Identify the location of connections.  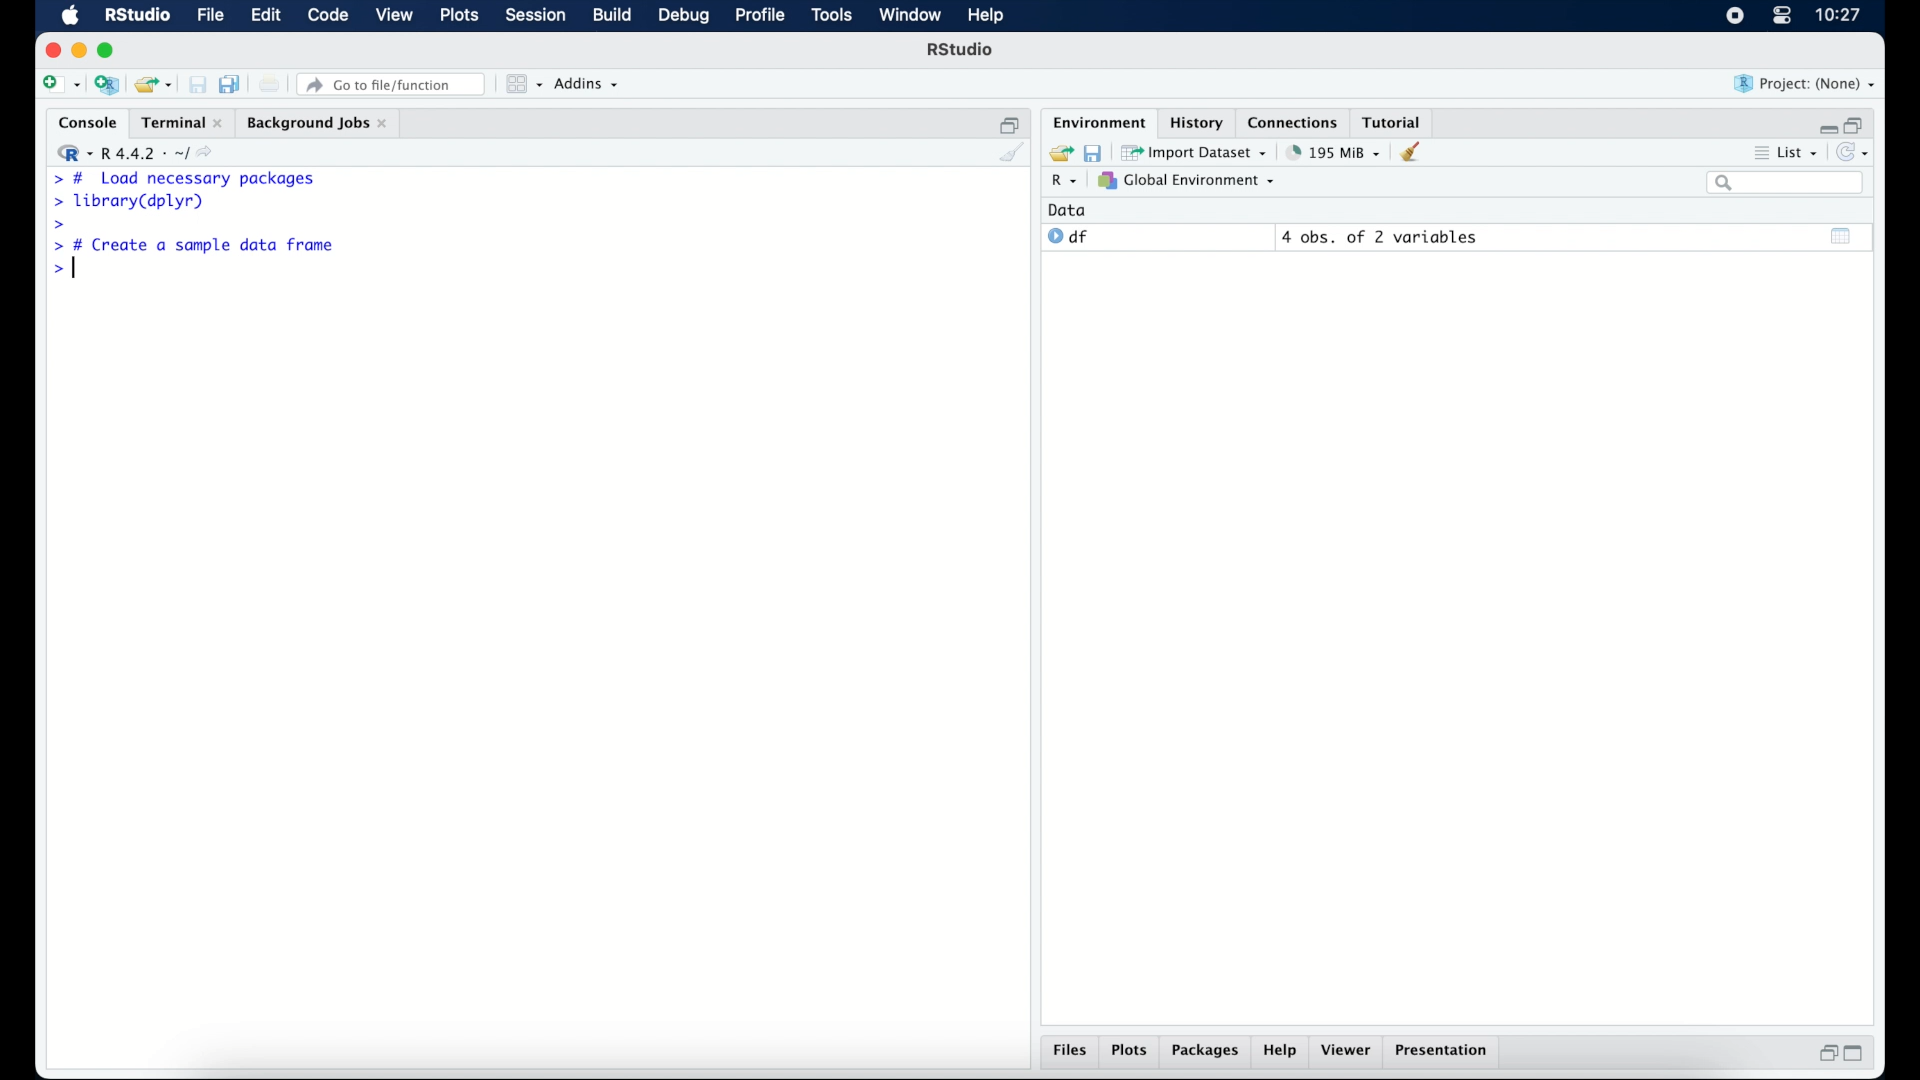
(1295, 121).